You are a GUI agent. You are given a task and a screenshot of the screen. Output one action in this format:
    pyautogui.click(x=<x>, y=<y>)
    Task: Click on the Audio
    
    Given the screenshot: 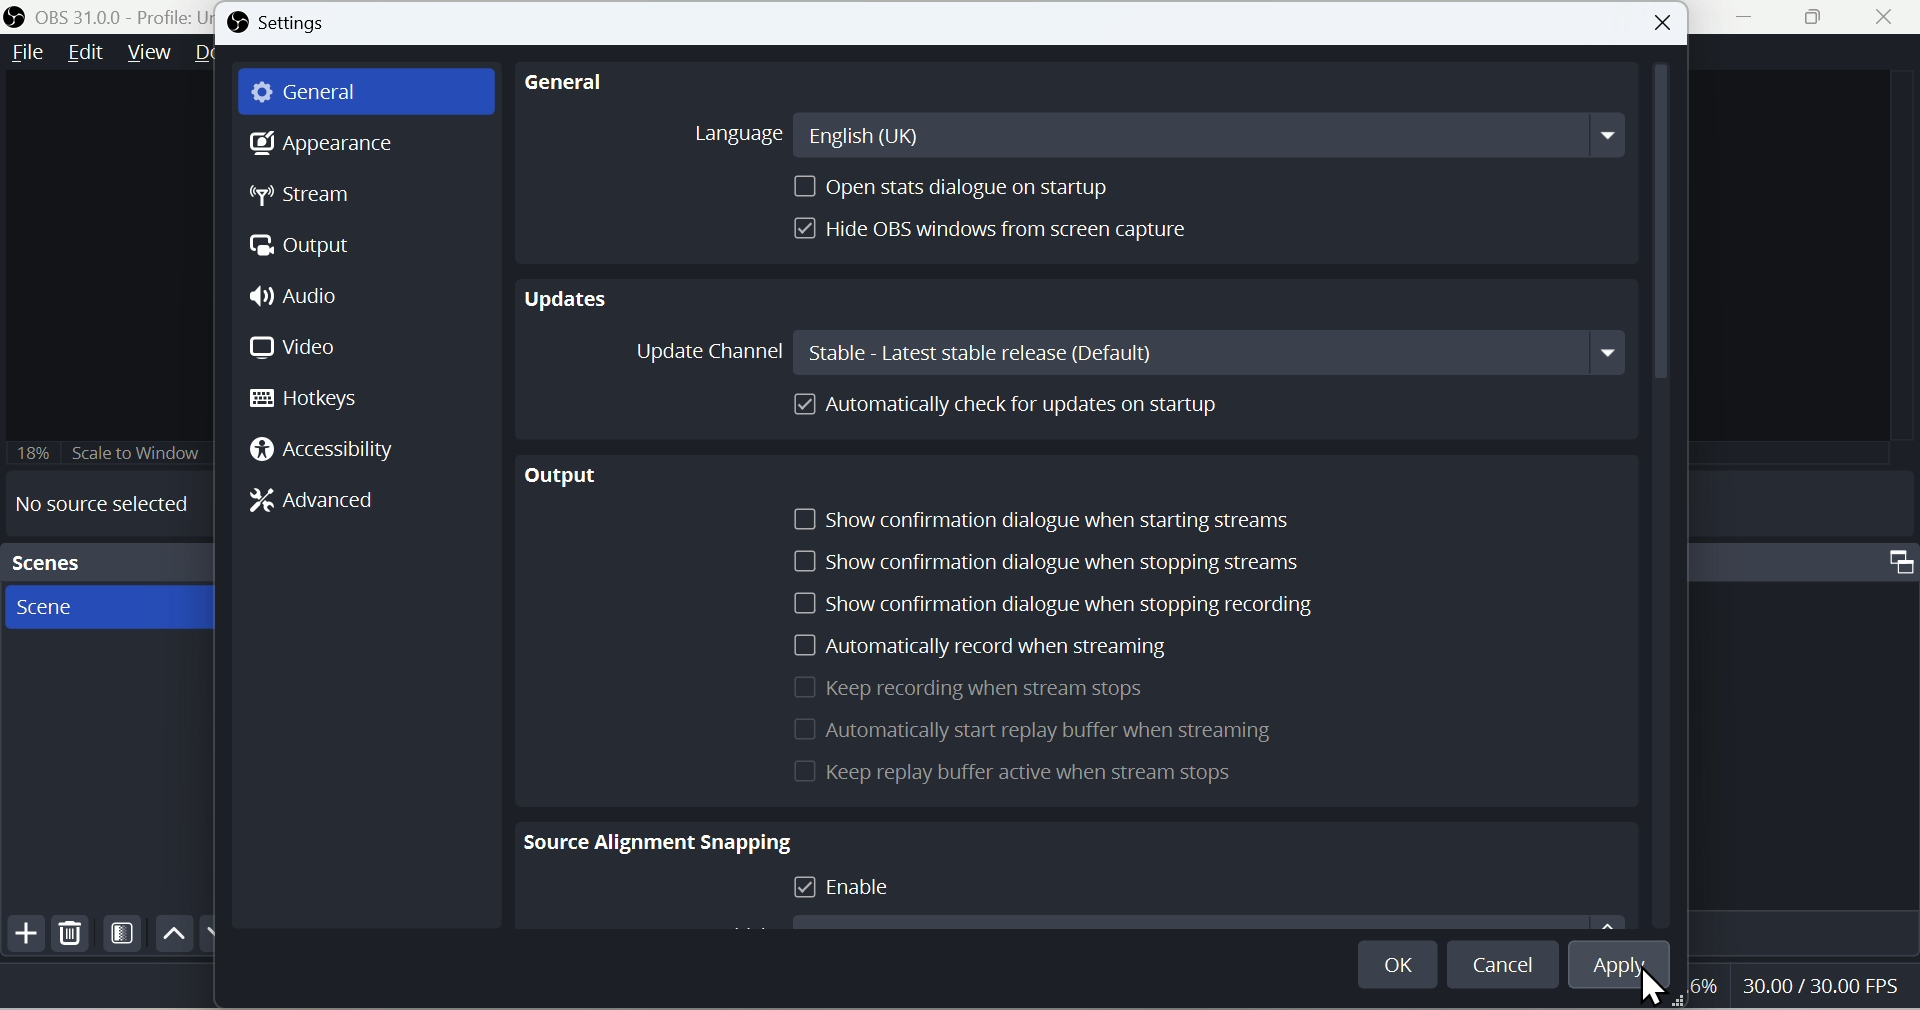 What is the action you would take?
    pyautogui.click(x=310, y=293)
    